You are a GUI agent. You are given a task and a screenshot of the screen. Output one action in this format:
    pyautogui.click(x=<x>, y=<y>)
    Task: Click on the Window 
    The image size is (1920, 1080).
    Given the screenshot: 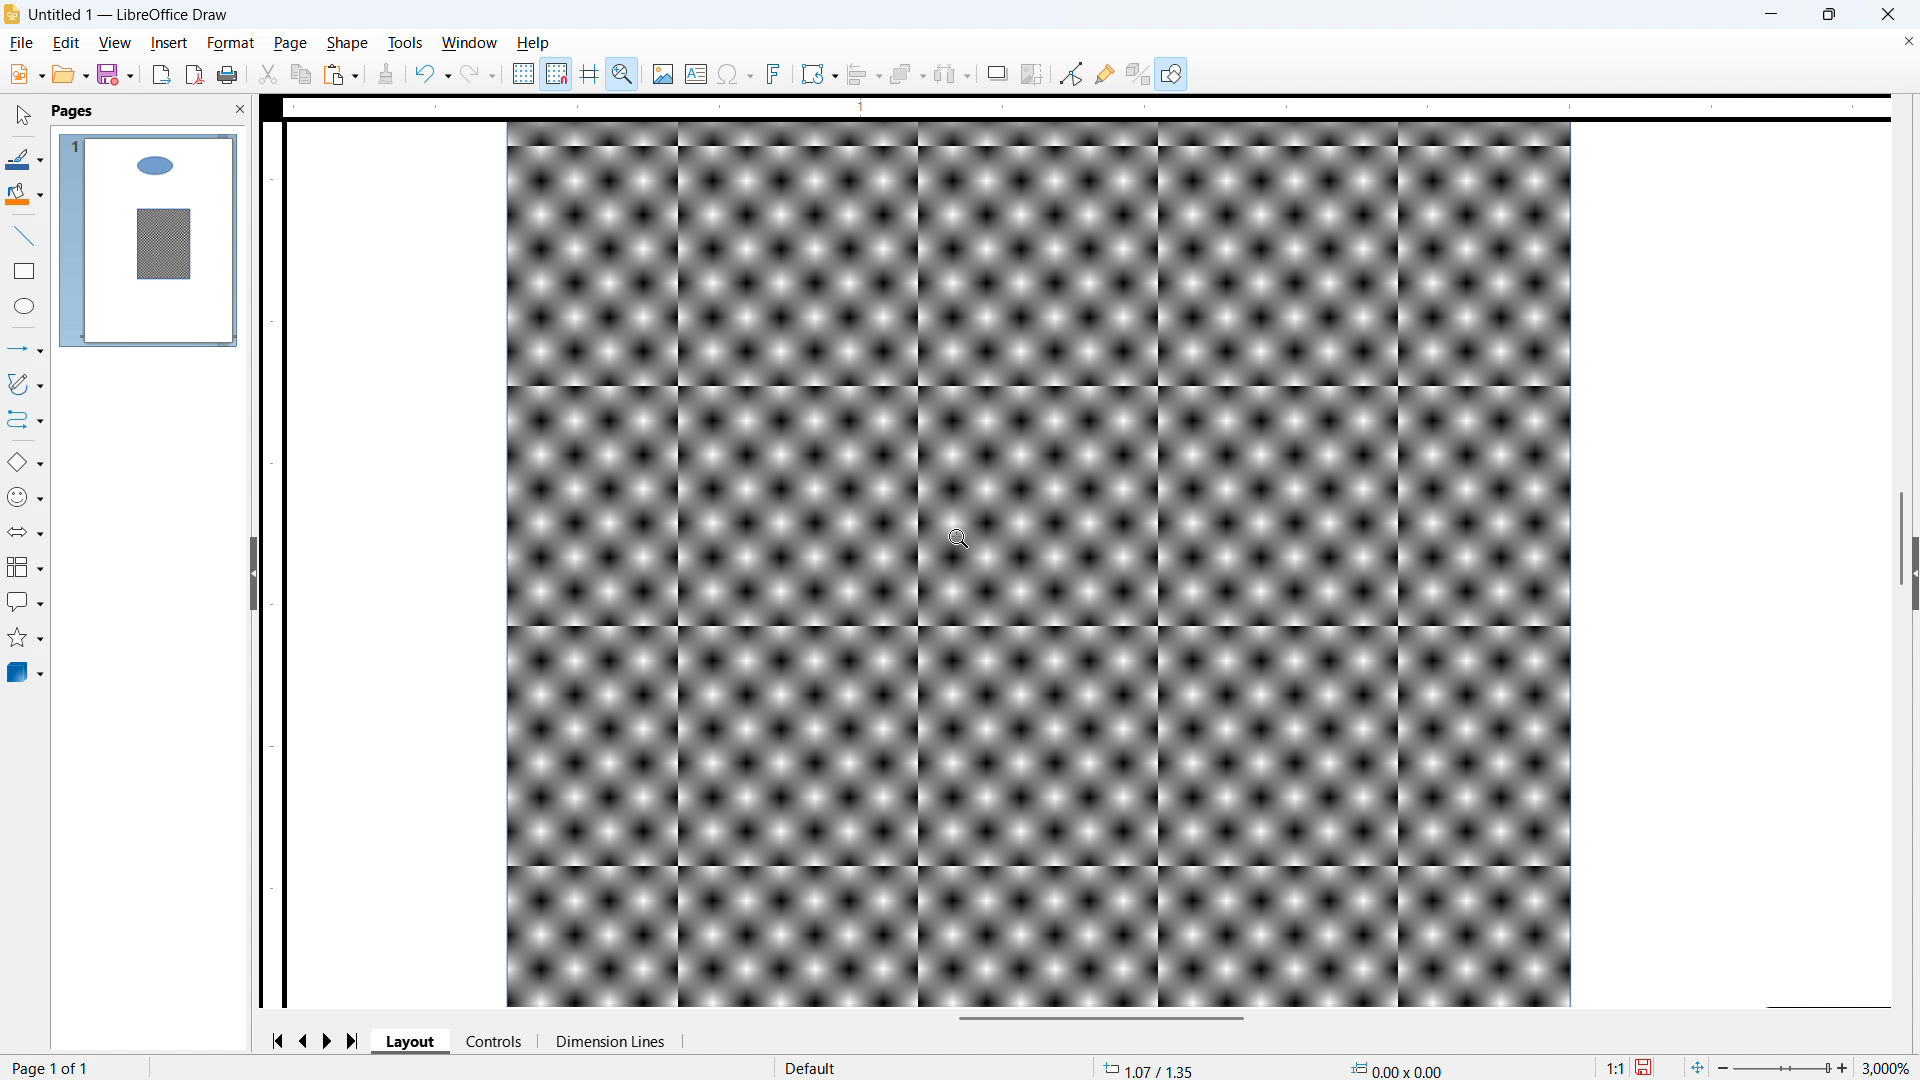 What is the action you would take?
    pyautogui.click(x=470, y=43)
    